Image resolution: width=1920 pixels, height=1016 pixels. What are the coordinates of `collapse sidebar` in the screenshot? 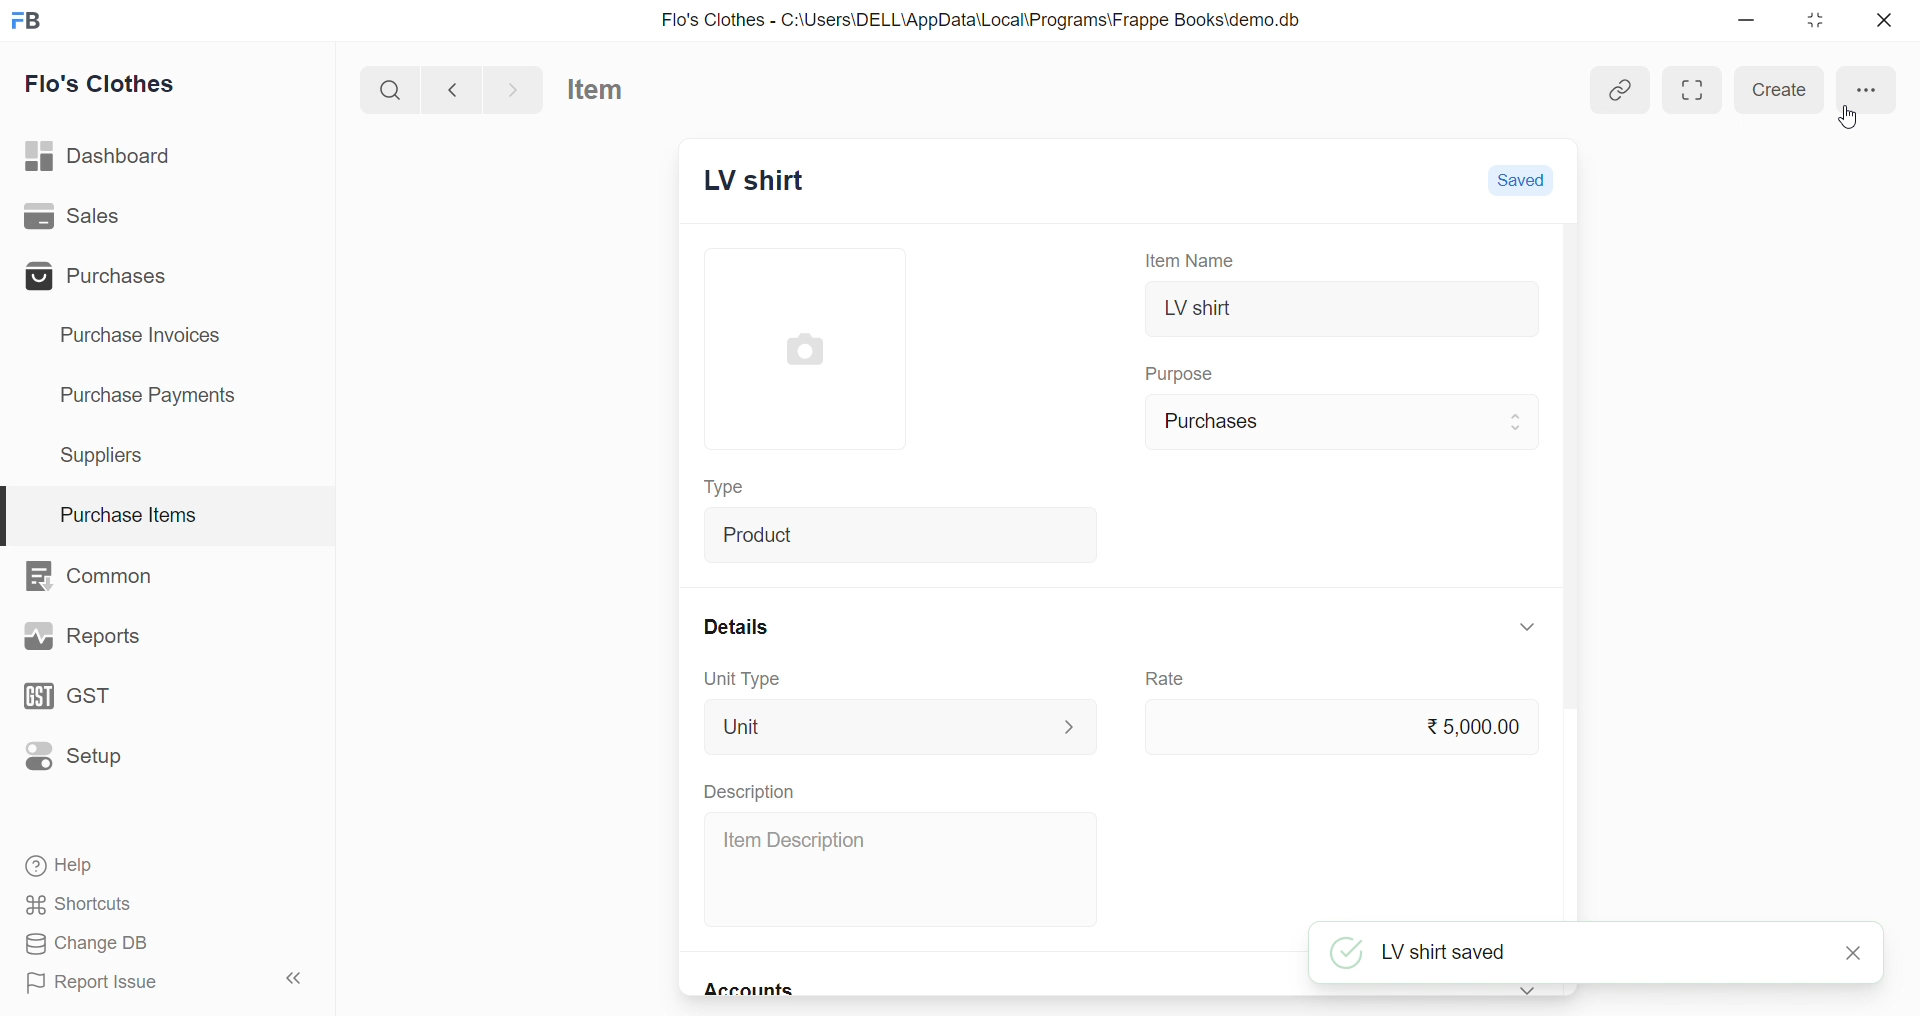 It's located at (302, 980).